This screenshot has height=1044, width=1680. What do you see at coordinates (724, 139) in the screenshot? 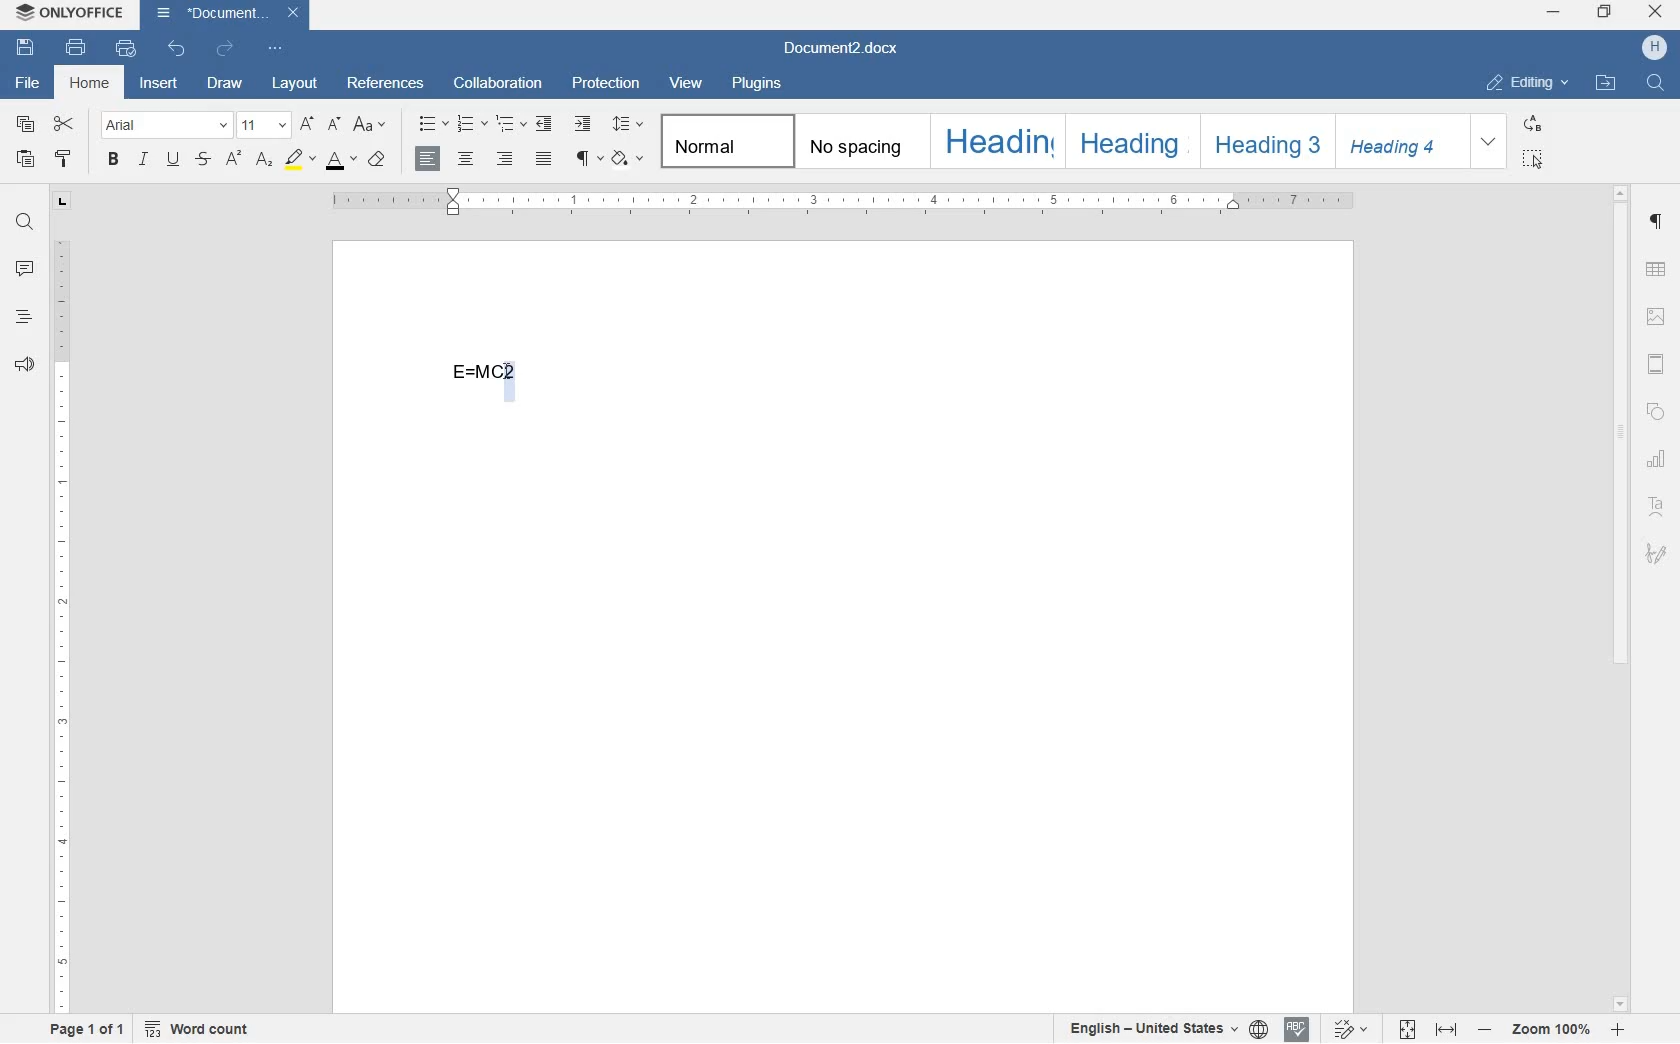
I see `Normal` at bounding box center [724, 139].